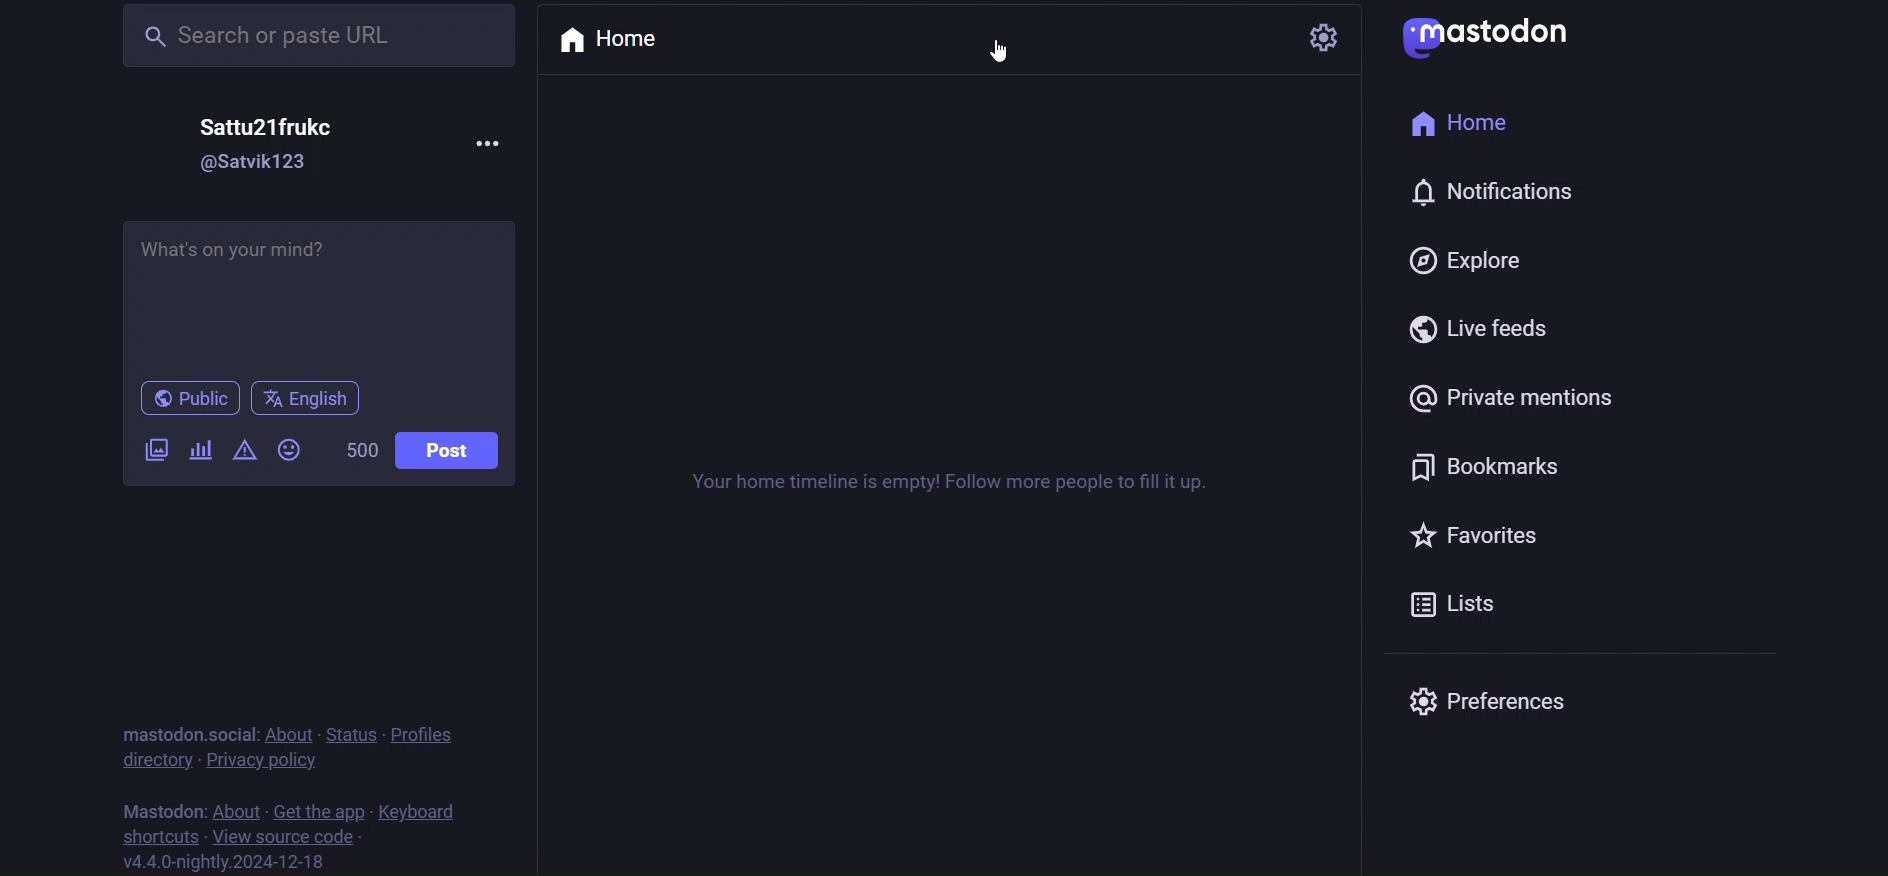 The image size is (1888, 876). I want to click on private mention, so click(1516, 396).